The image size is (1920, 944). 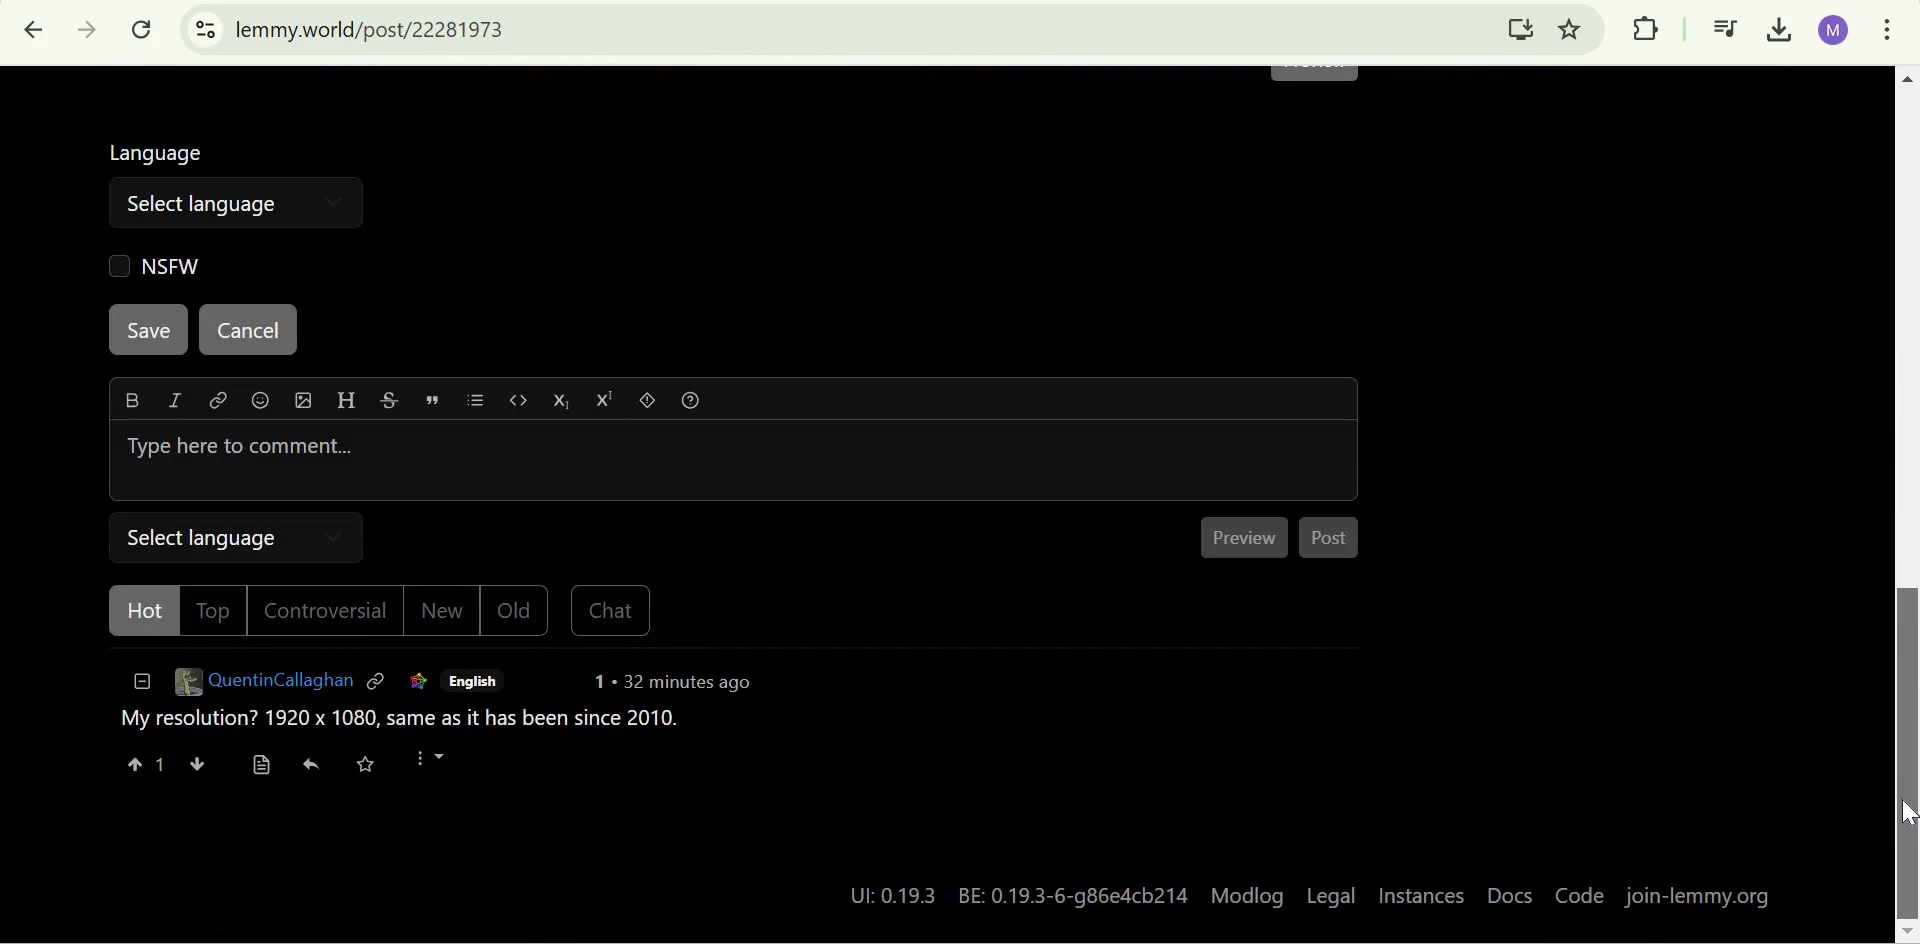 What do you see at coordinates (1645, 28) in the screenshot?
I see `Extensions` at bounding box center [1645, 28].